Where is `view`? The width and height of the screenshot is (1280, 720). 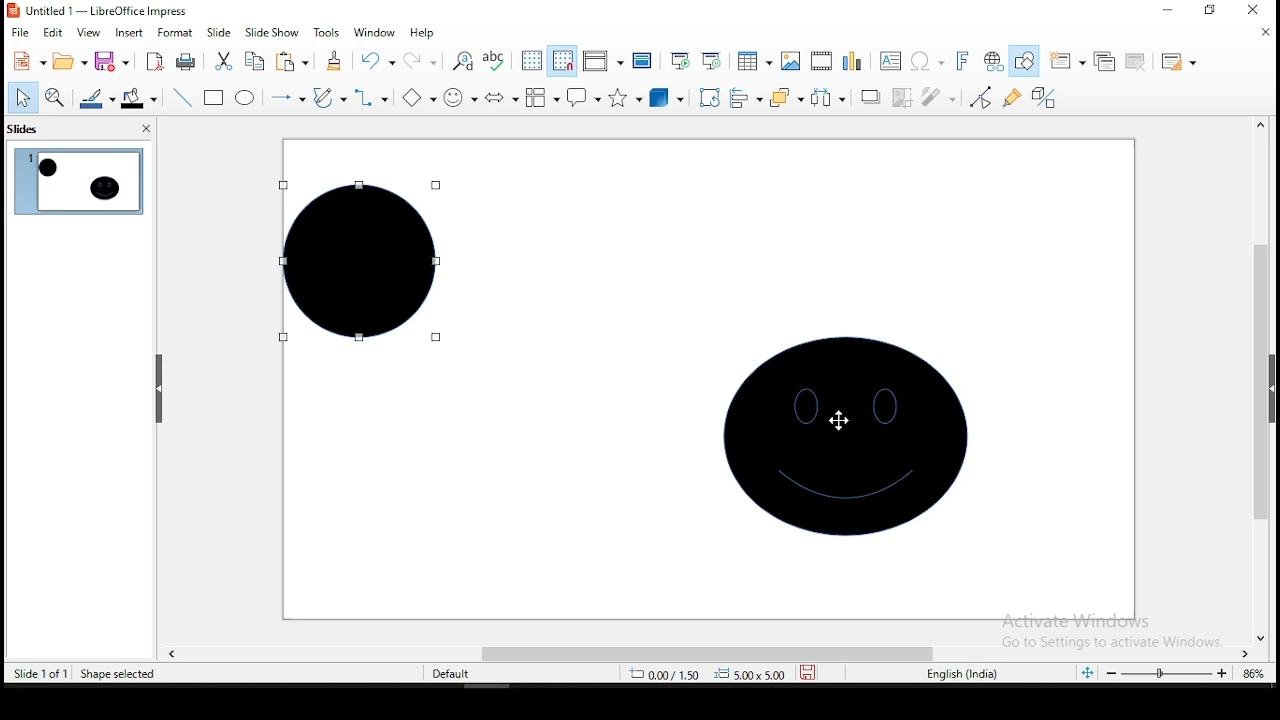
view is located at coordinates (89, 34).